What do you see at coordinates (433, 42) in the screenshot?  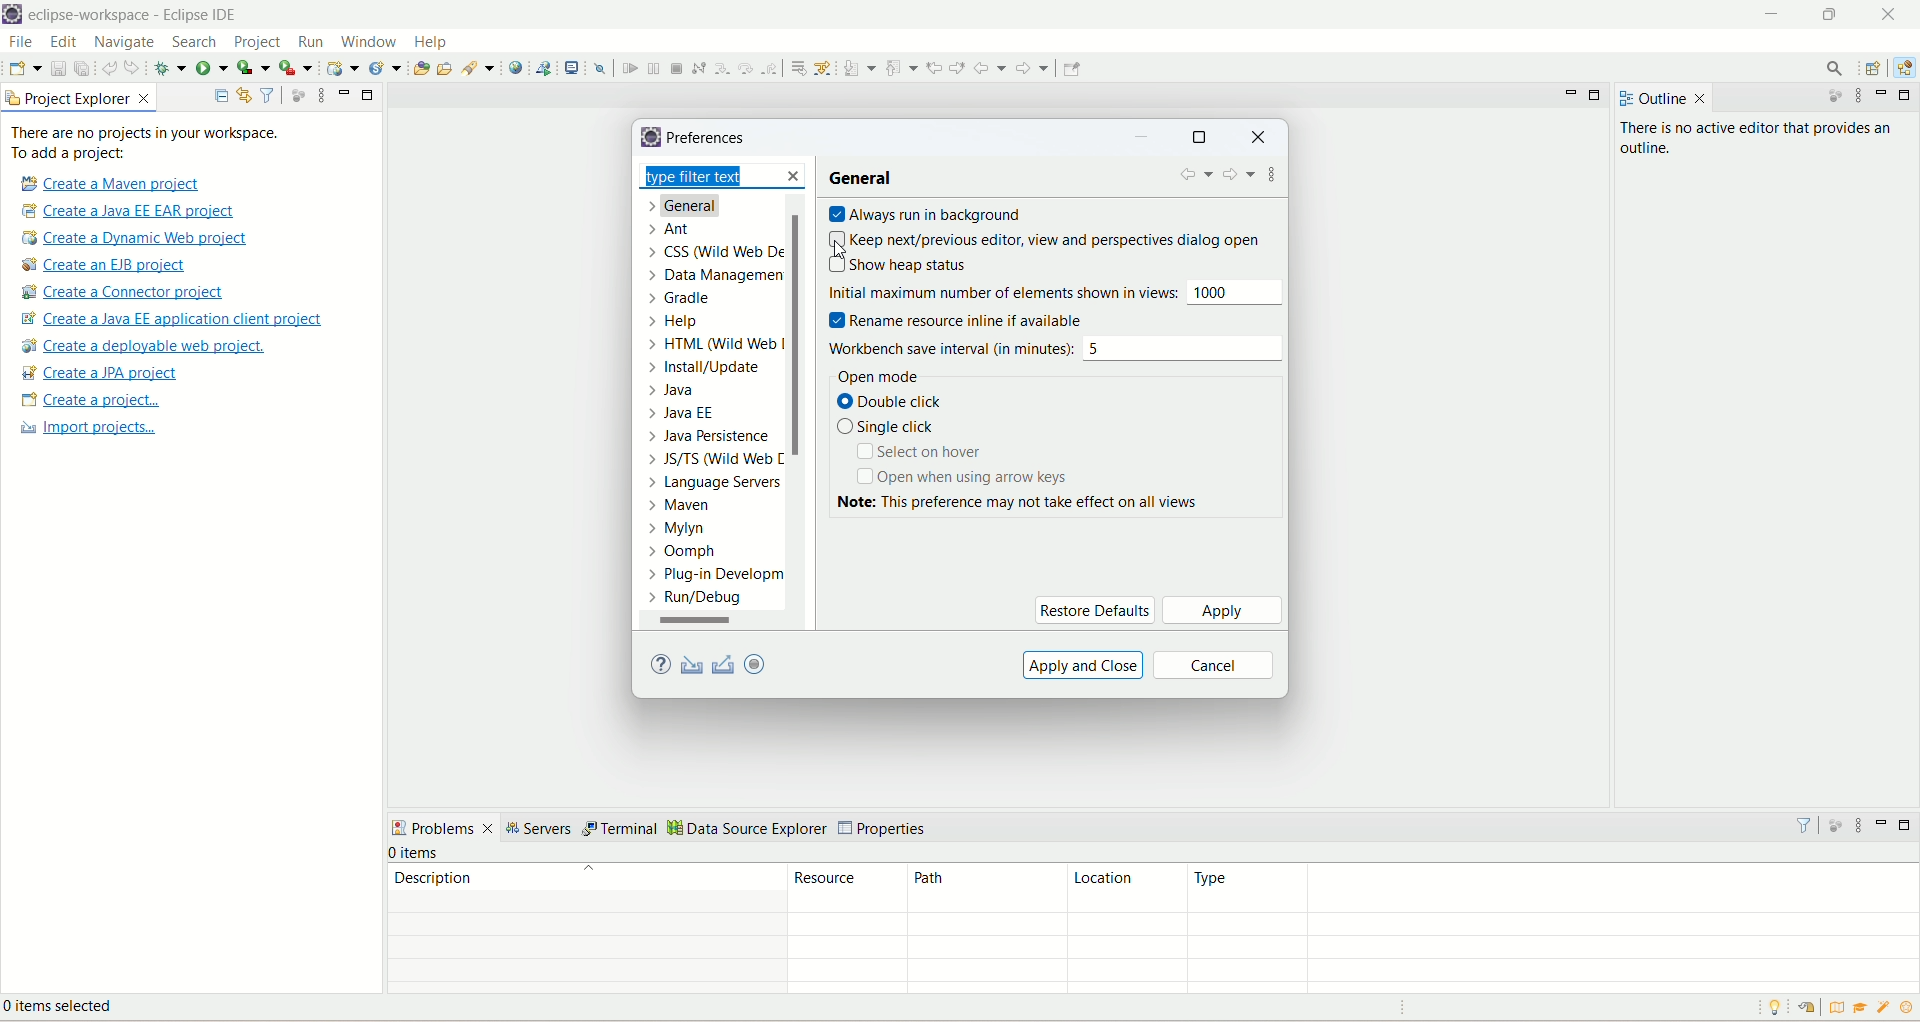 I see `help` at bounding box center [433, 42].